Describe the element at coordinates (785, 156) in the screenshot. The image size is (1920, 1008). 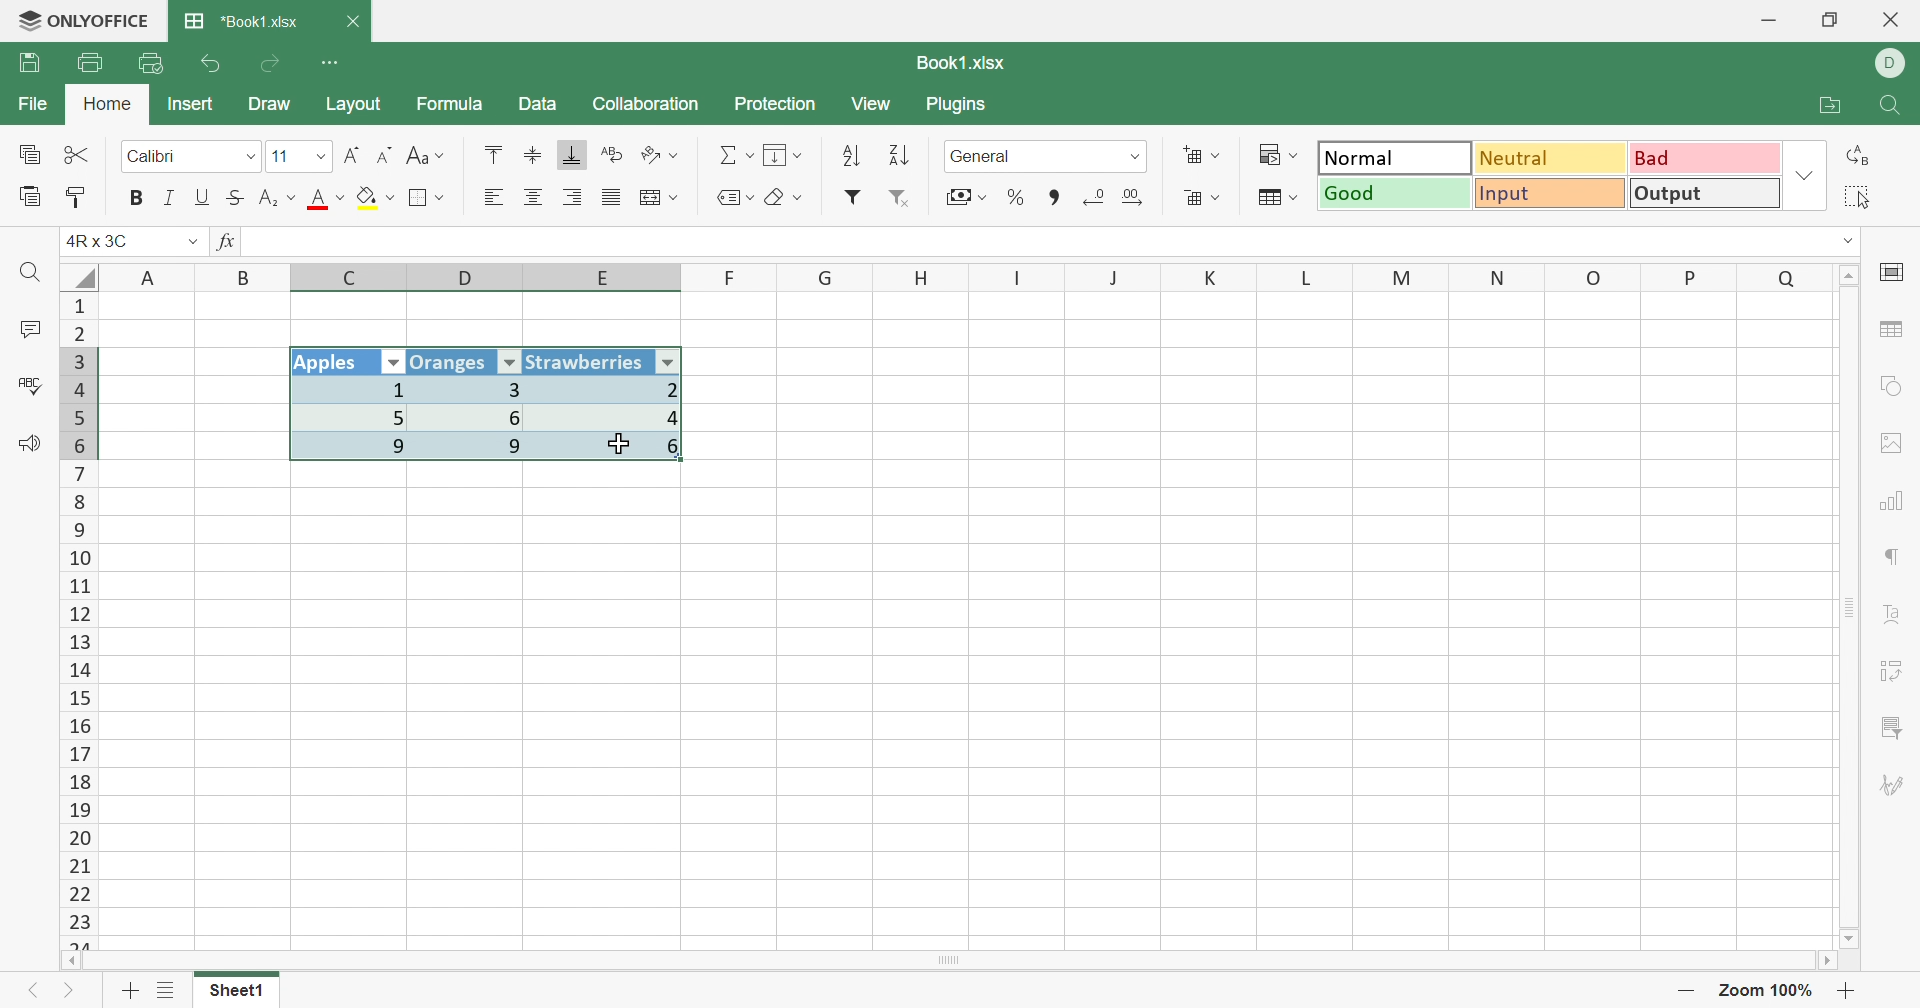
I see `Fill` at that location.